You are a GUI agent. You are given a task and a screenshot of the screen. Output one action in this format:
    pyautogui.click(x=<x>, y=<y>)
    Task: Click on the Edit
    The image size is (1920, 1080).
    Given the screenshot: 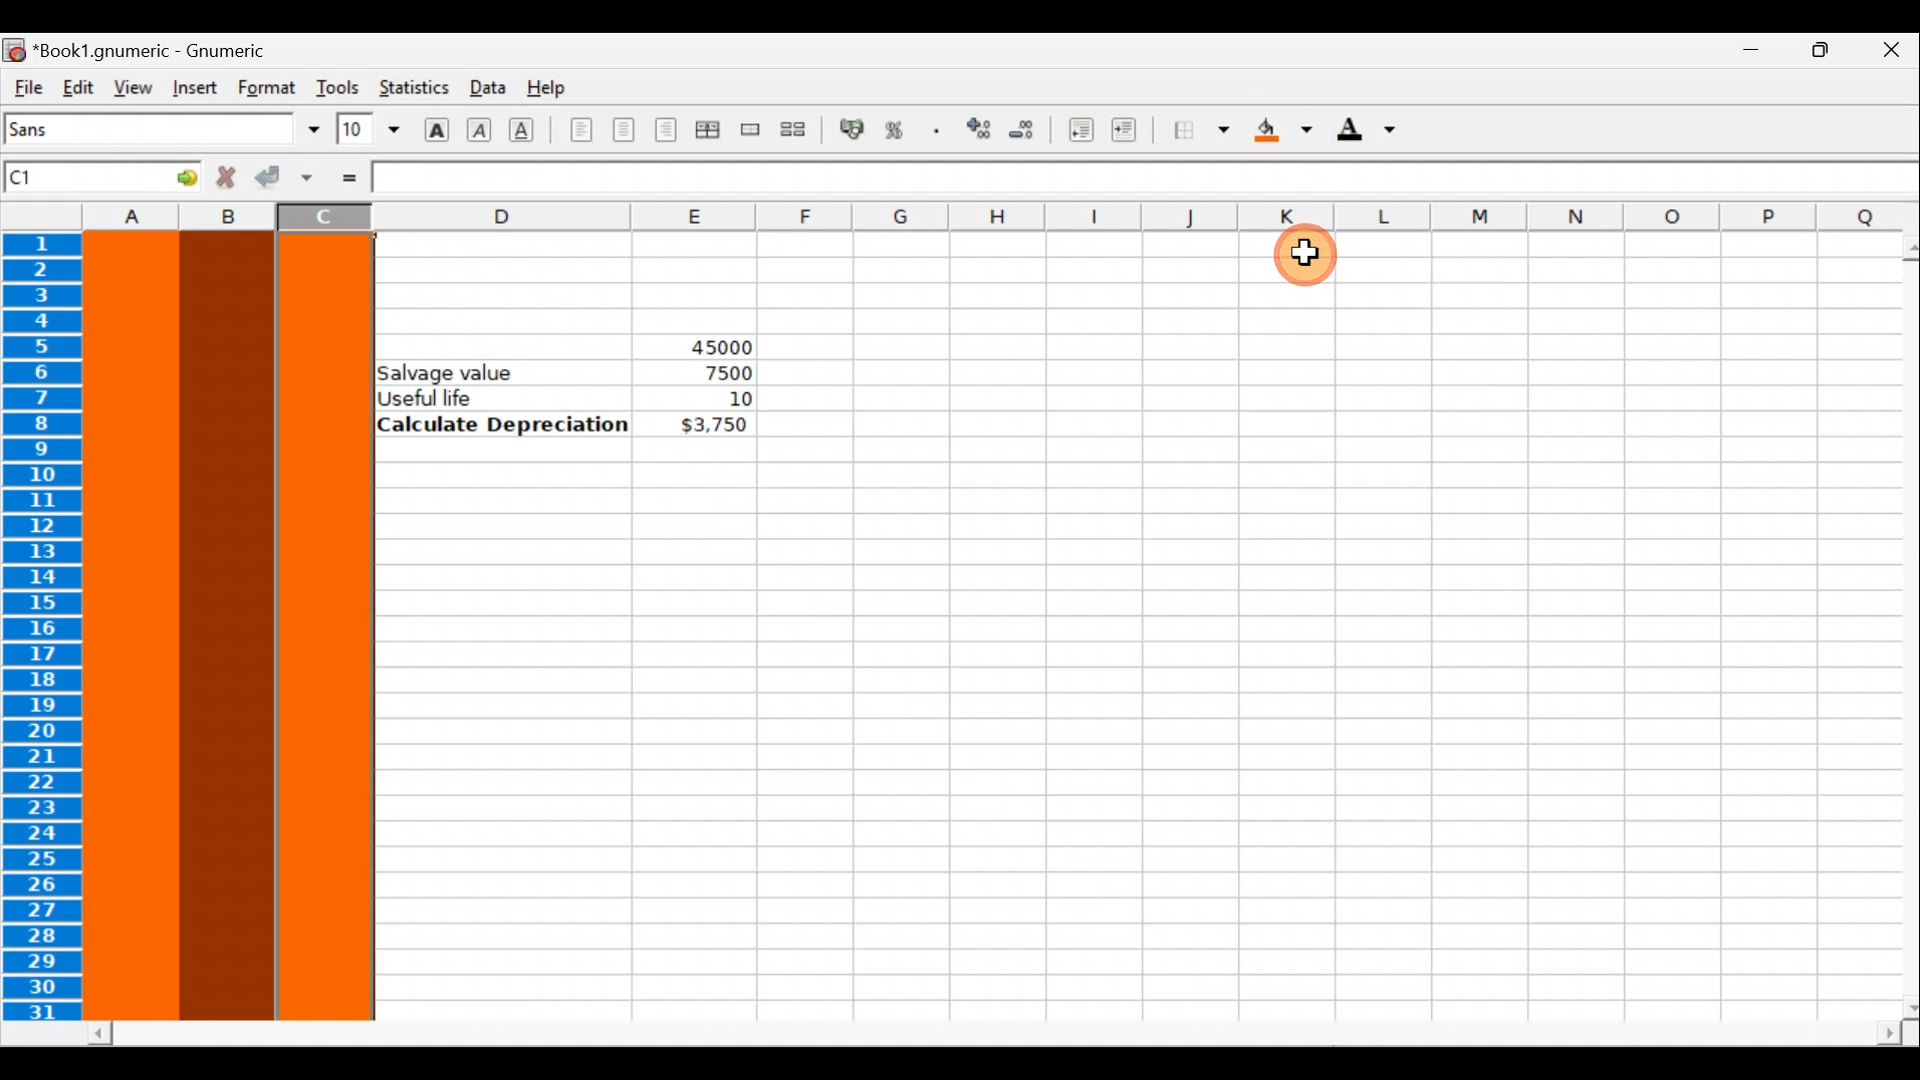 What is the action you would take?
    pyautogui.click(x=78, y=86)
    